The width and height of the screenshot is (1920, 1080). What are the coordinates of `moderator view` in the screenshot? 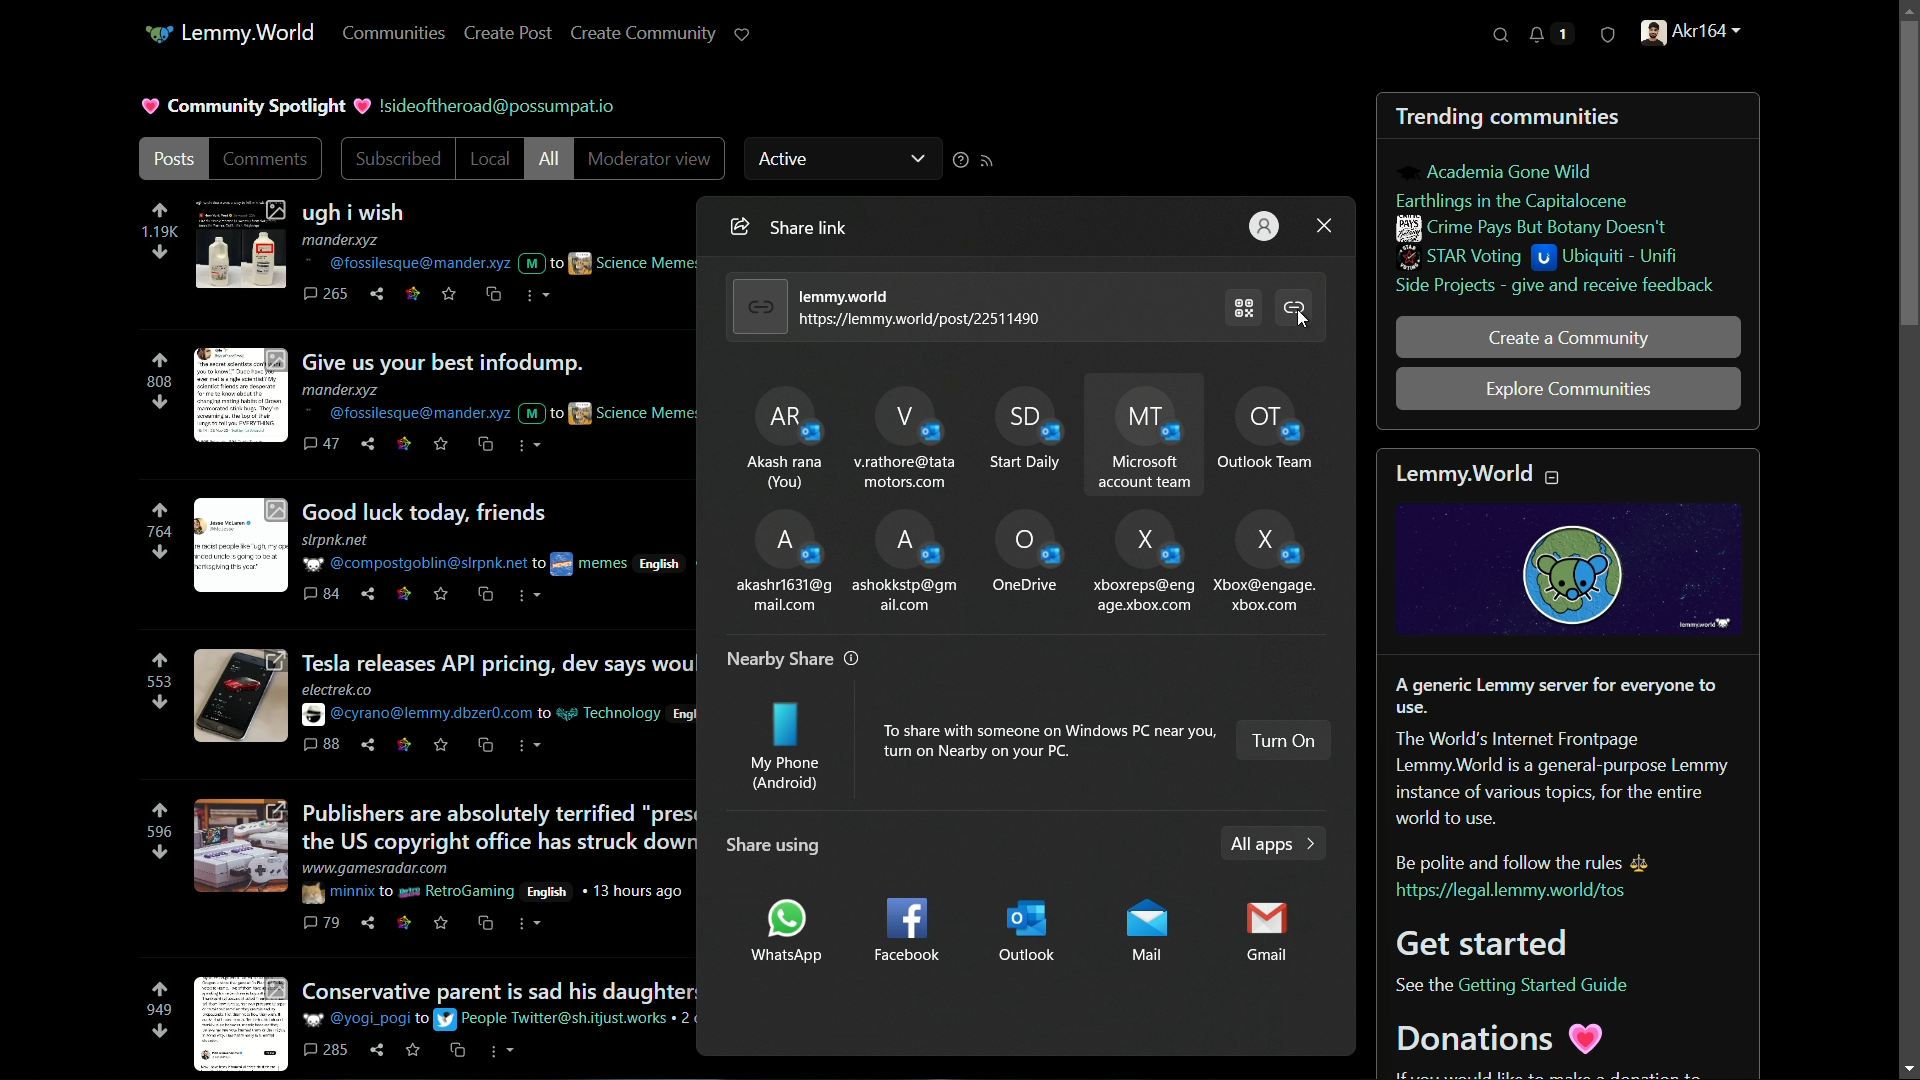 It's located at (646, 159).